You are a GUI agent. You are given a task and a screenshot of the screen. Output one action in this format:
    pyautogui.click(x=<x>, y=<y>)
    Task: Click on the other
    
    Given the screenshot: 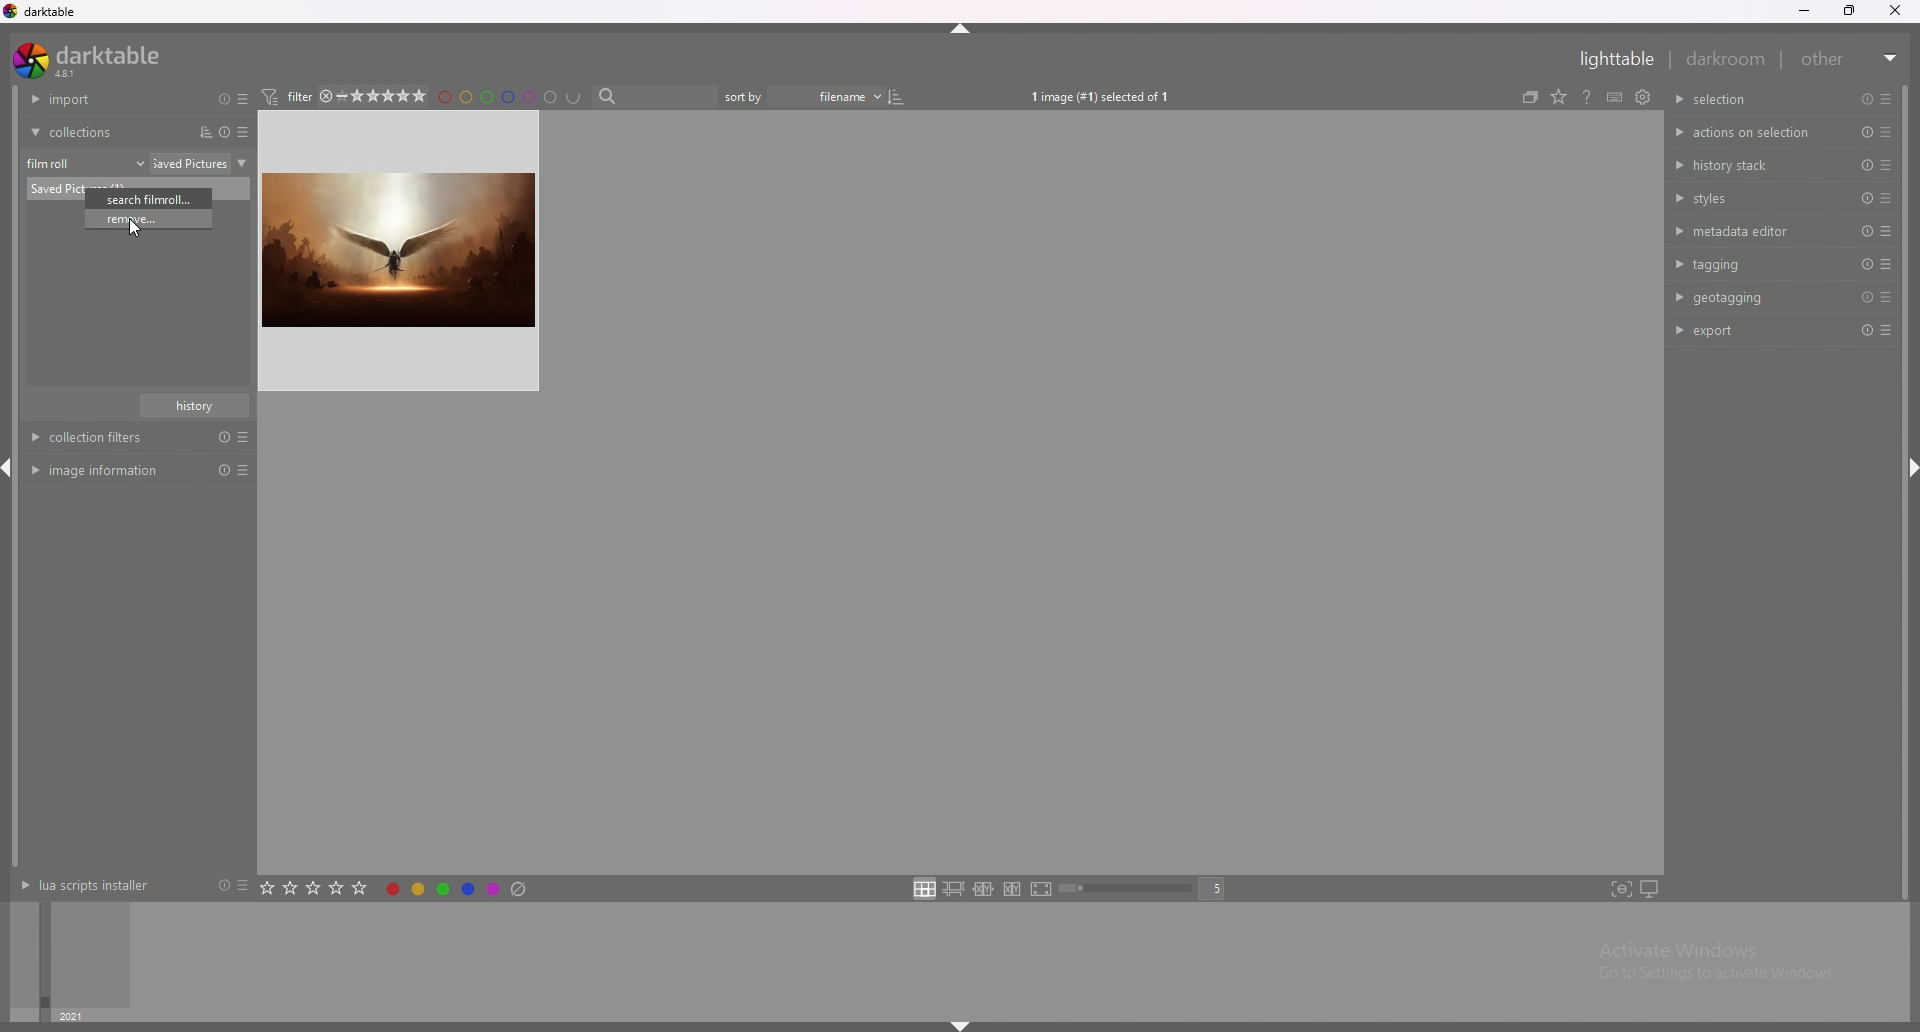 What is the action you would take?
    pyautogui.click(x=1851, y=59)
    